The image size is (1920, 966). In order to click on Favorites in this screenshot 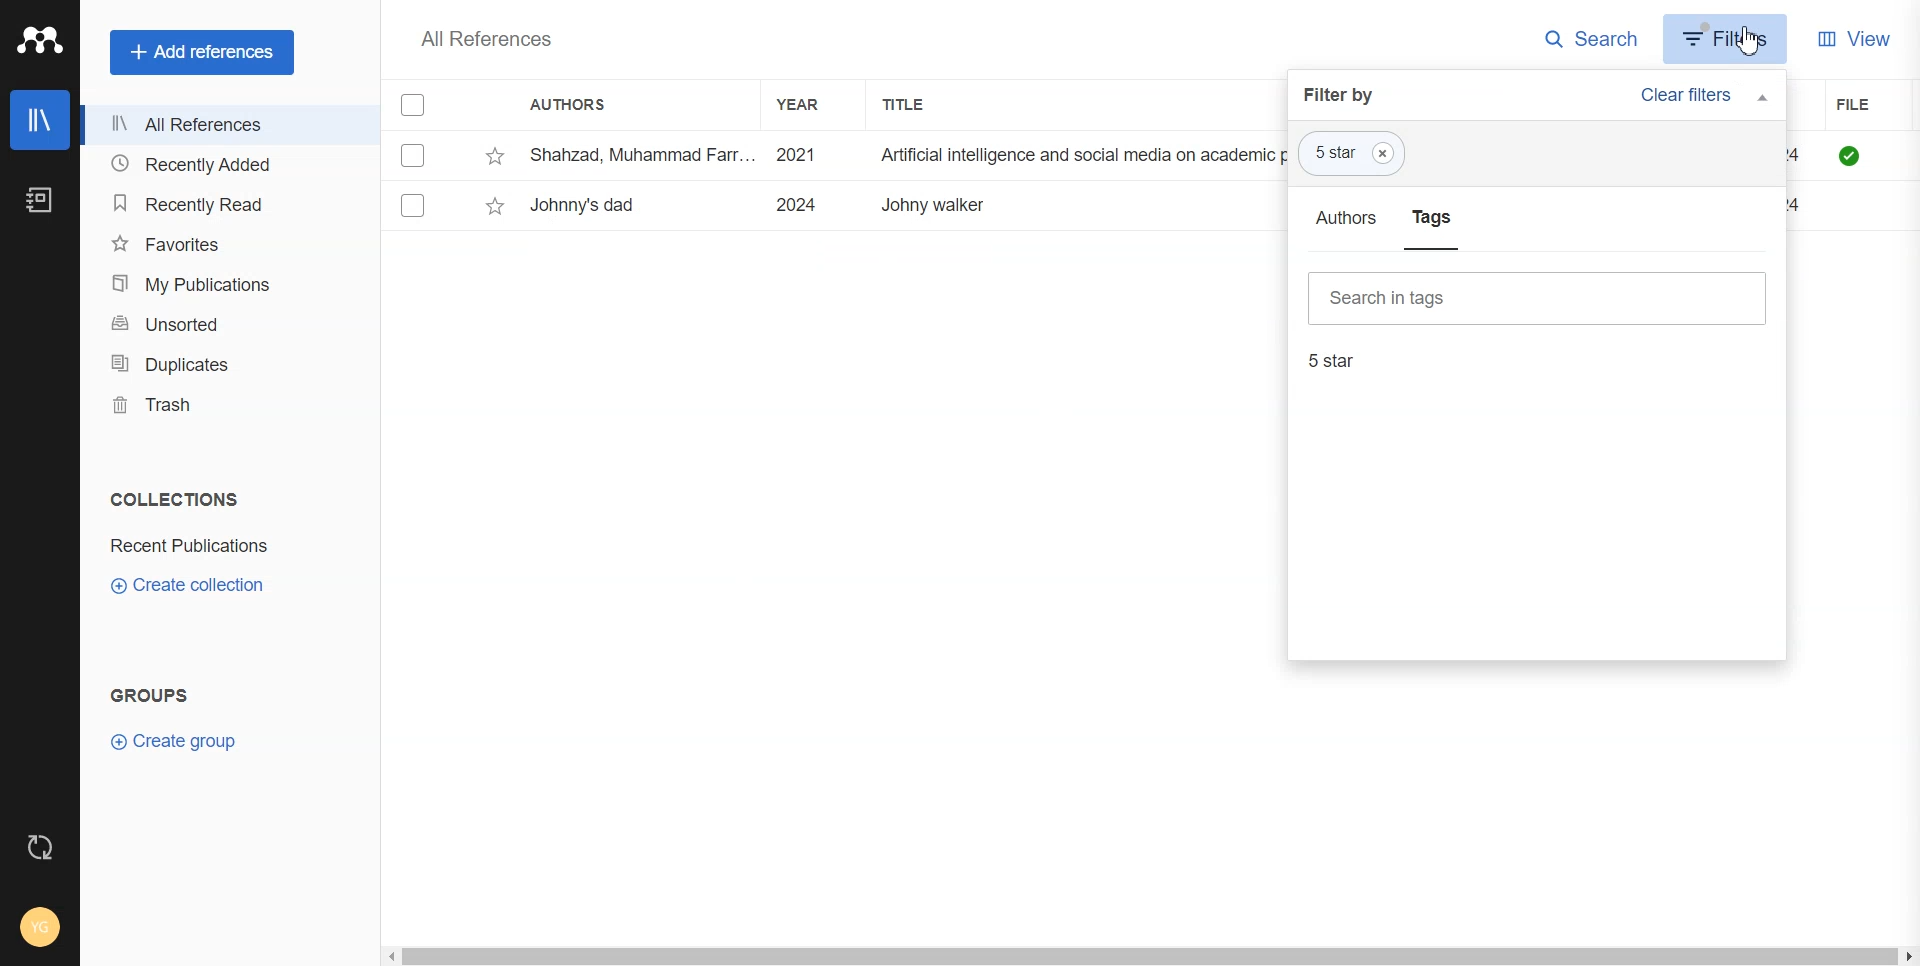, I will do `click(224, 242)`.